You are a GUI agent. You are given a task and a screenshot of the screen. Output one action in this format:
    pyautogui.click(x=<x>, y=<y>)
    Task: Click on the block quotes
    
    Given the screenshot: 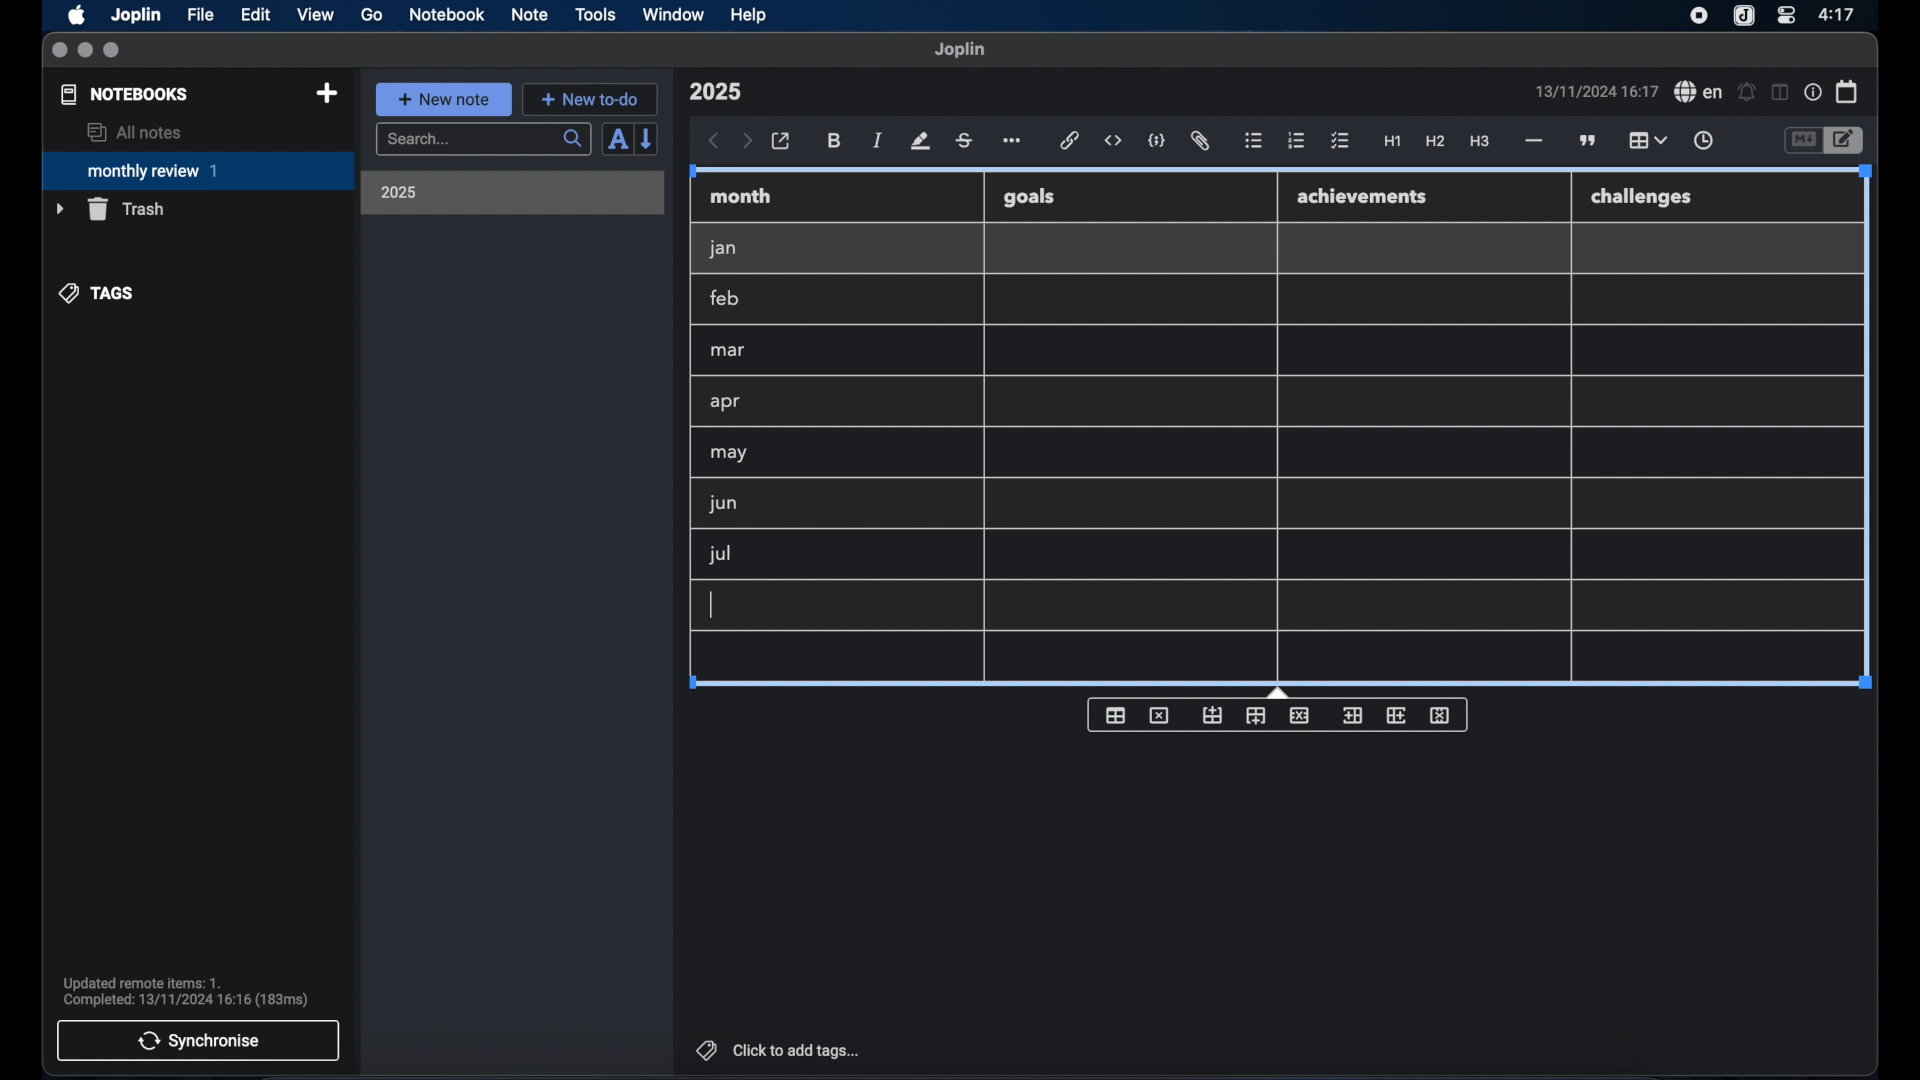 What is the action you would take?
    pyautogui.click(x=1589, y=141)
    